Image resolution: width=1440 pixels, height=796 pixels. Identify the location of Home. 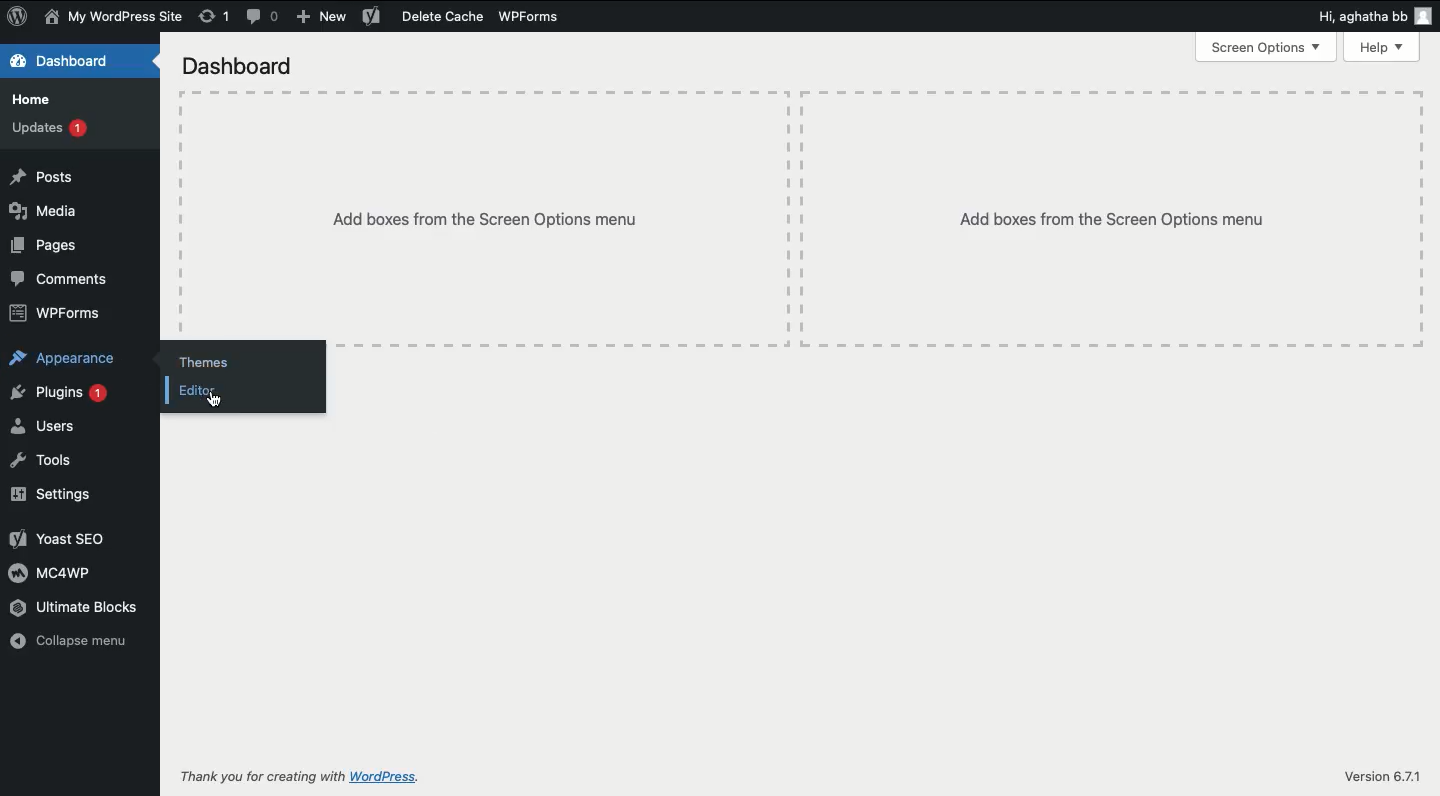
(37, 100).